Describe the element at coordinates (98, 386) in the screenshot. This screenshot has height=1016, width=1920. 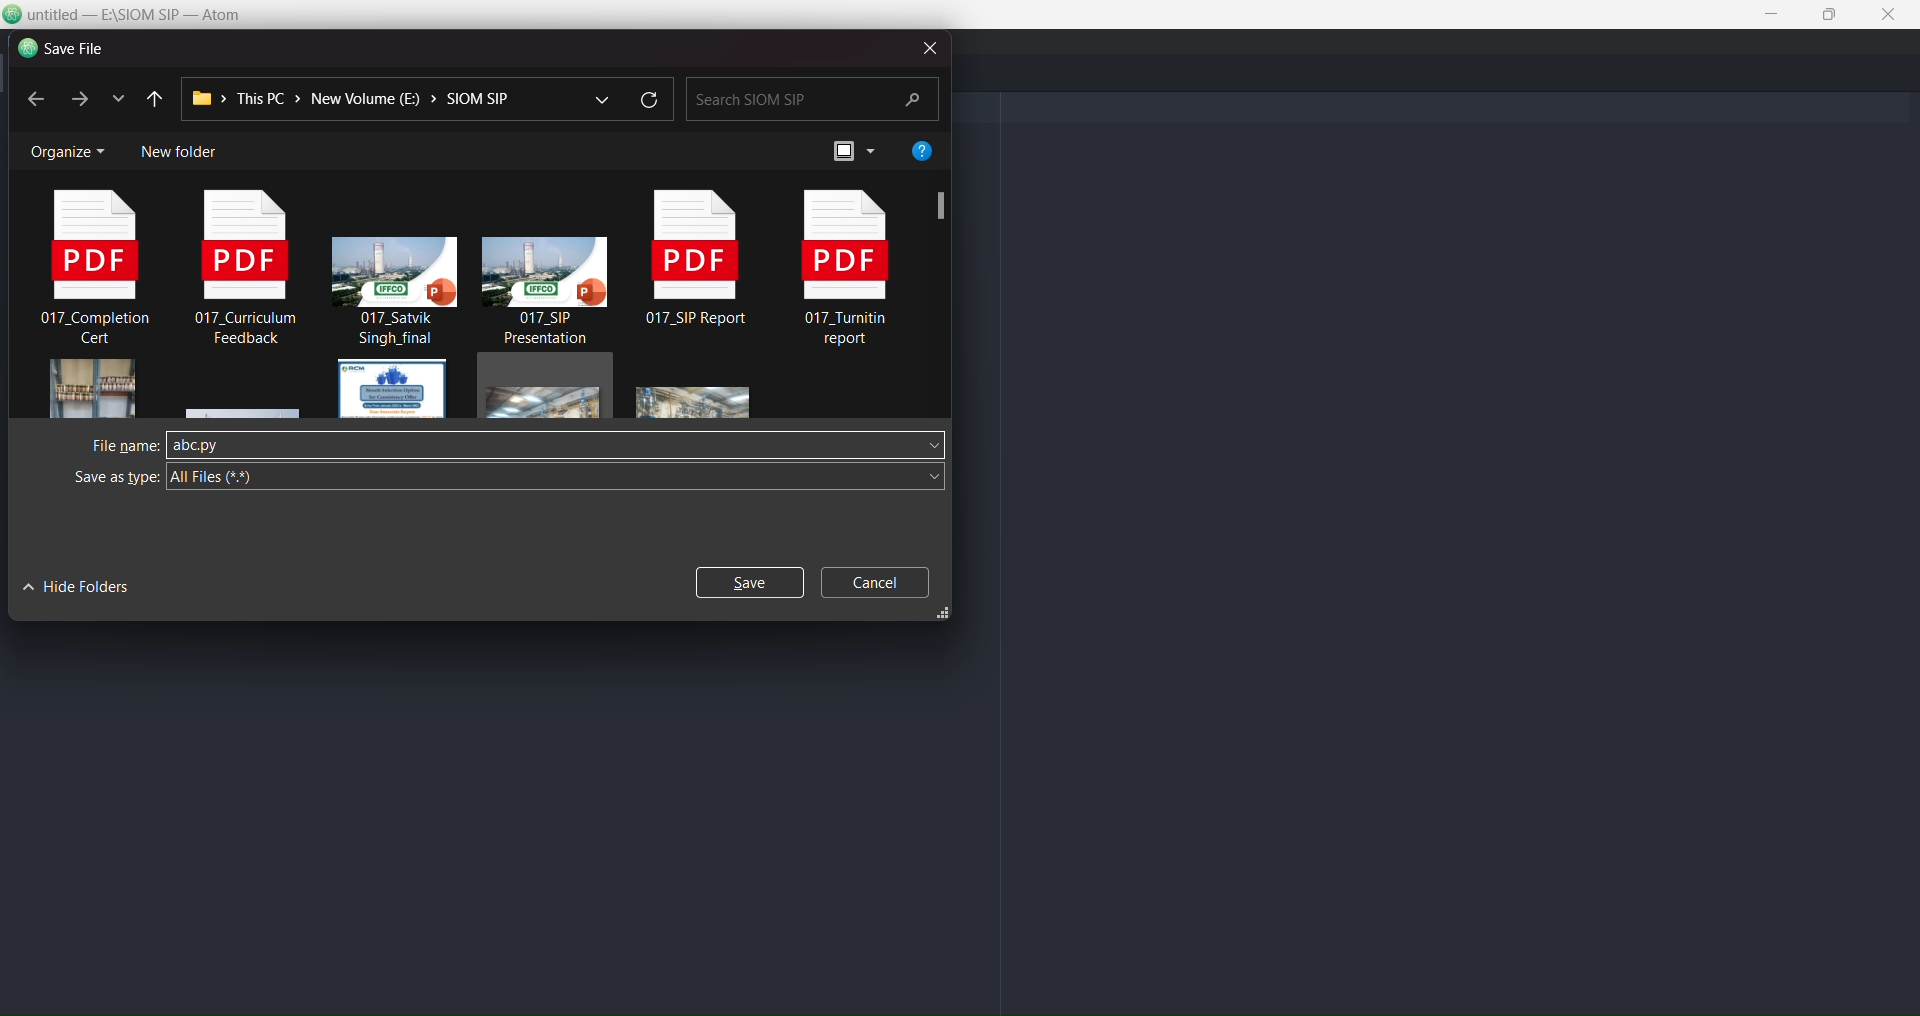
I see `image` at that location.